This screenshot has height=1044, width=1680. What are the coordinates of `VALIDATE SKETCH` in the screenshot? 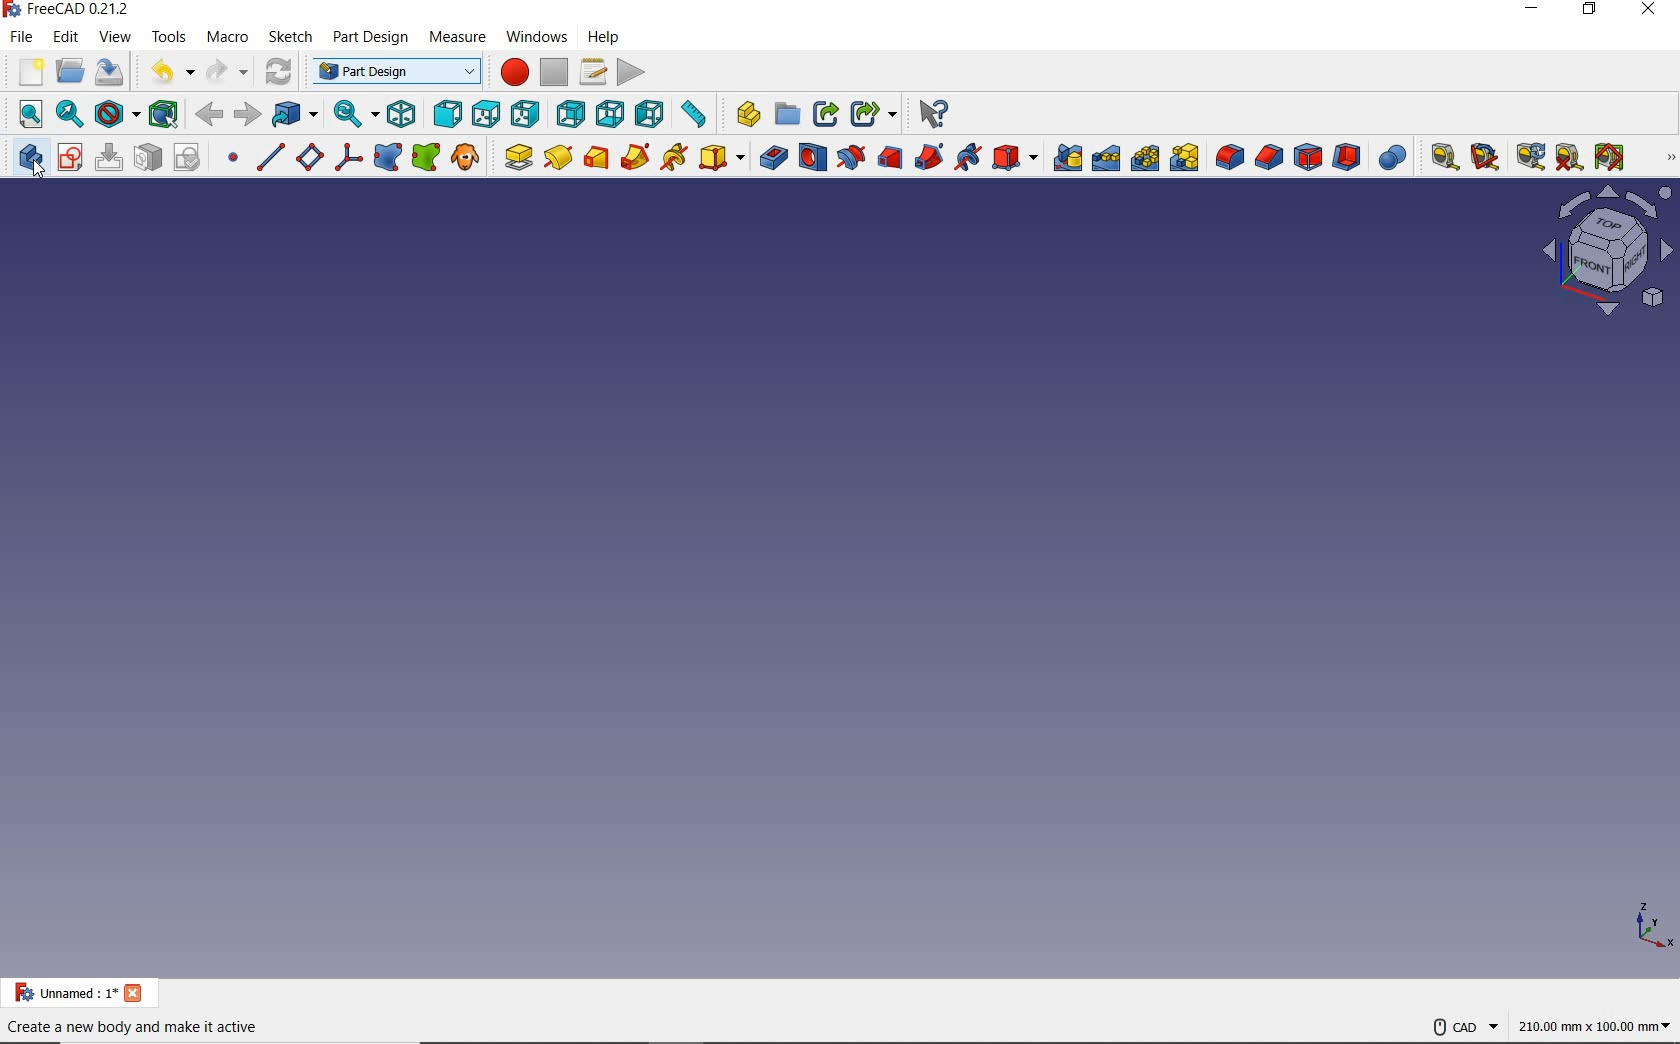 It's located at (187, 157).